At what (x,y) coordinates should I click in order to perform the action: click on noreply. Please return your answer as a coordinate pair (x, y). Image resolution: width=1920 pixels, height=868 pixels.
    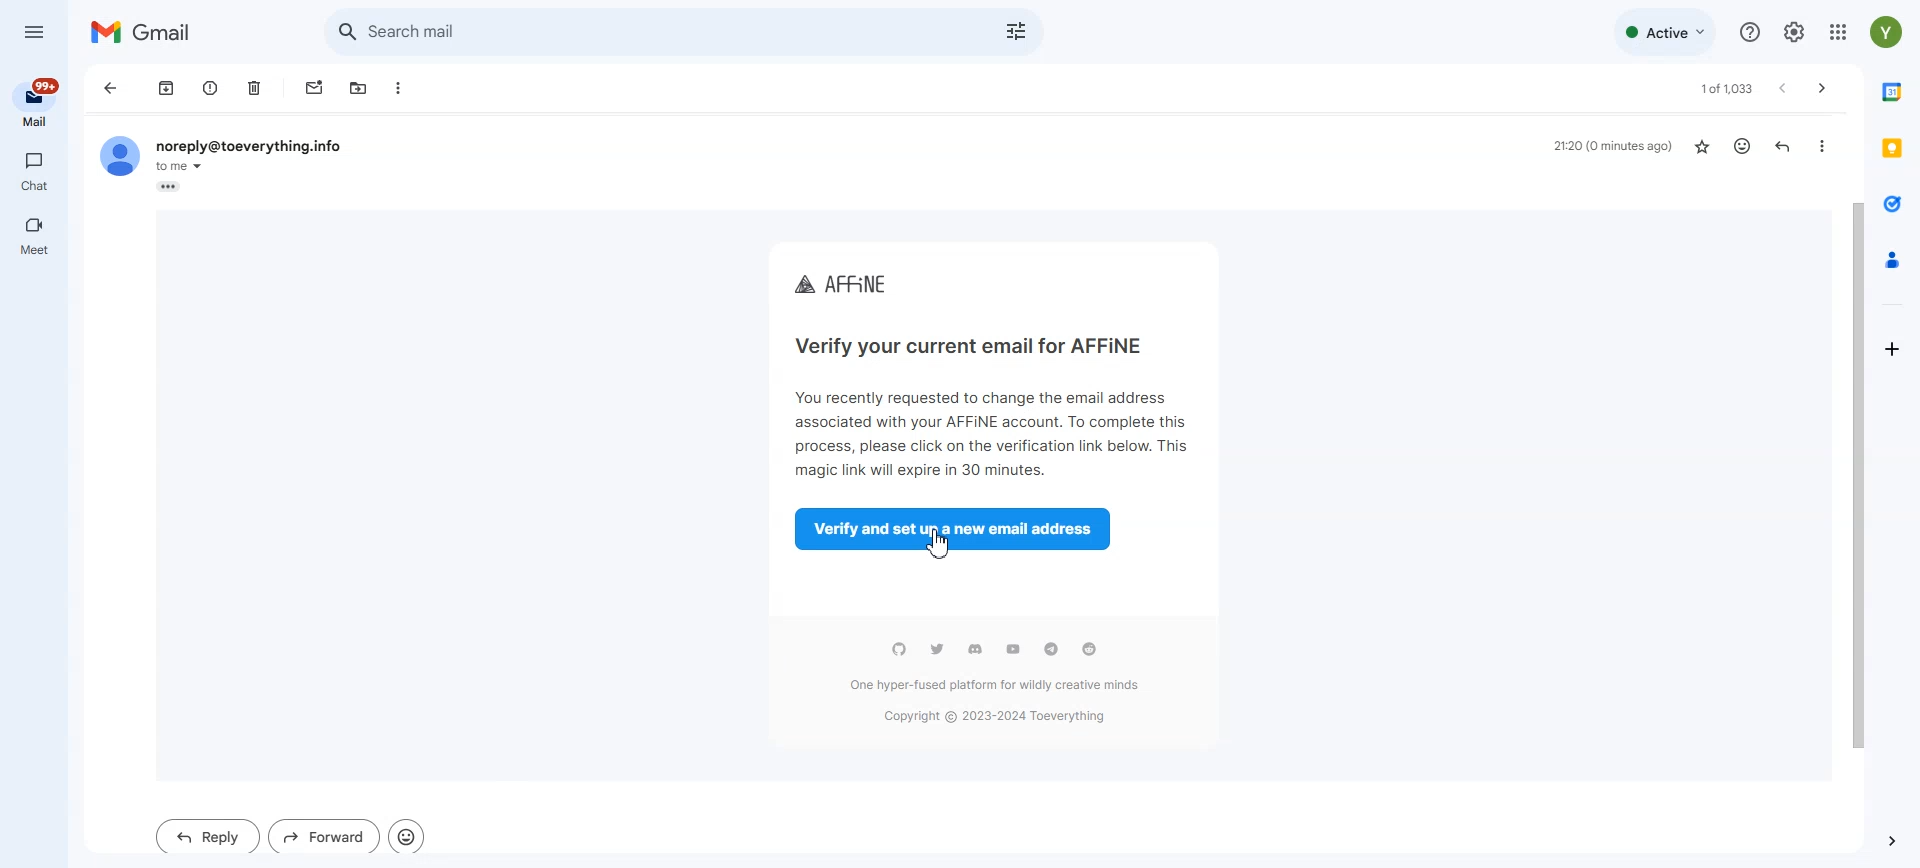
    Looking at the image, I should click on (249, 147).